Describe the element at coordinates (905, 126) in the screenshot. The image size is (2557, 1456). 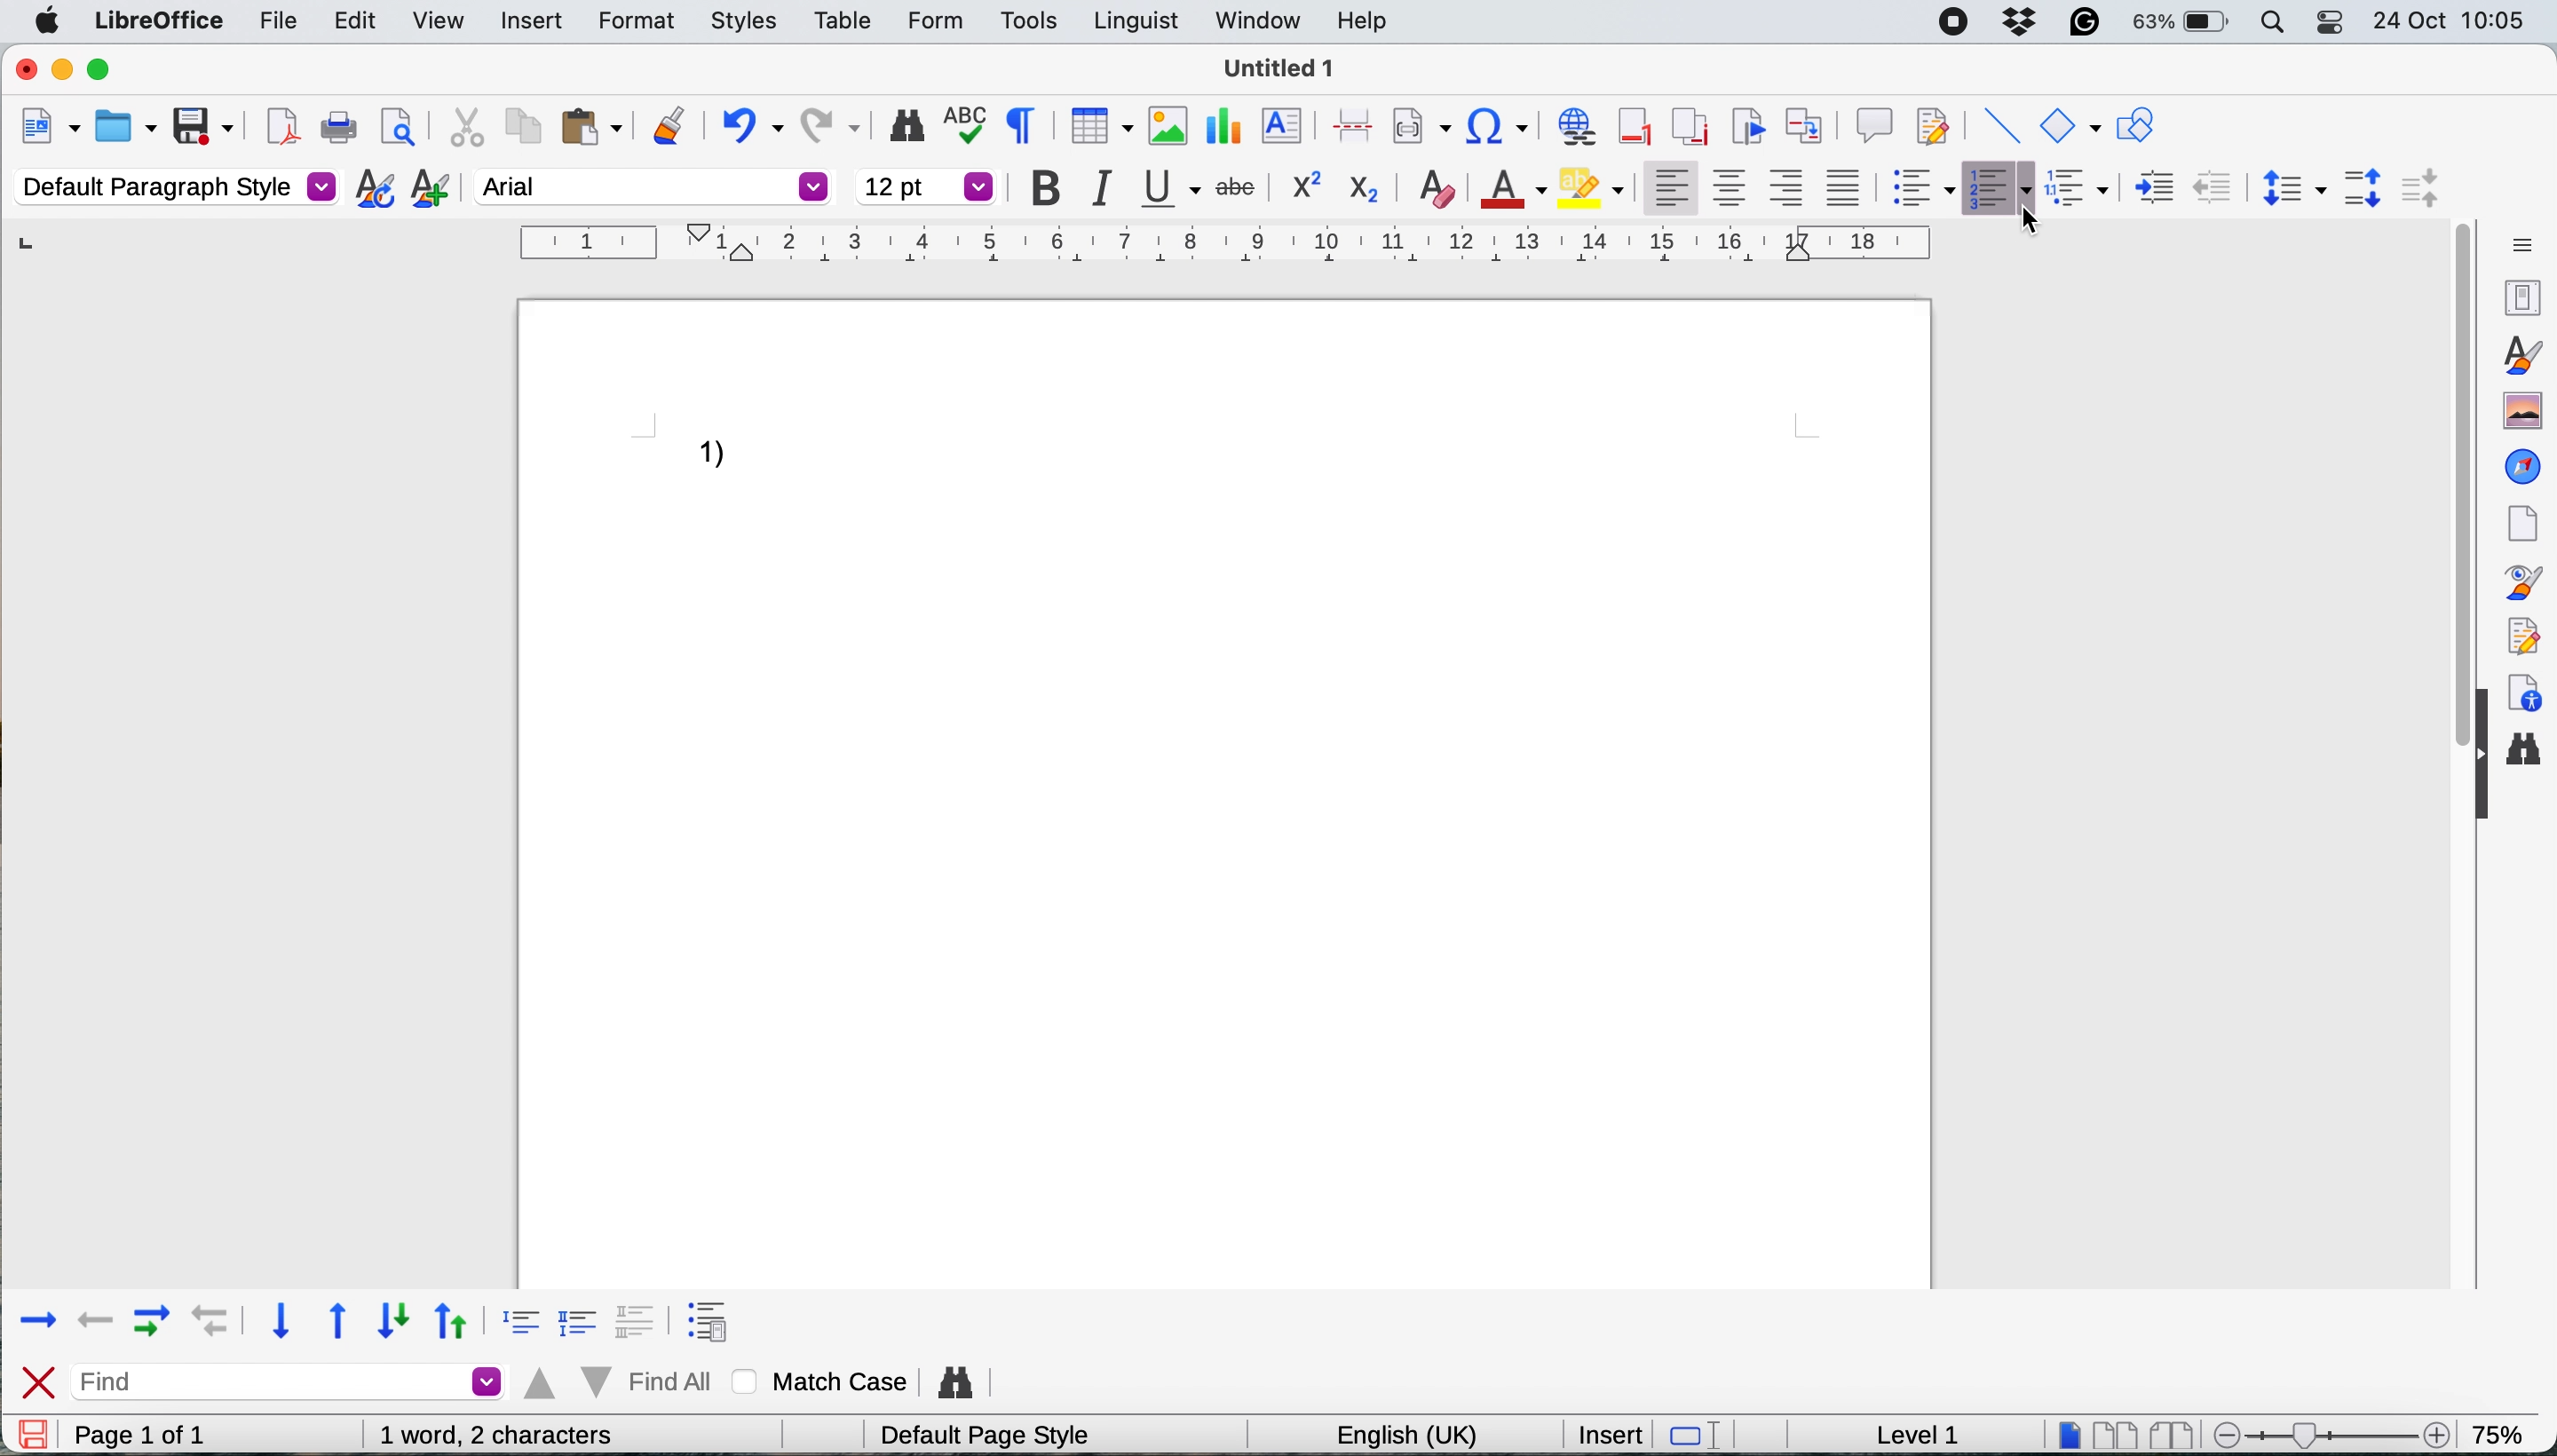
I see `find and replace` at that location.